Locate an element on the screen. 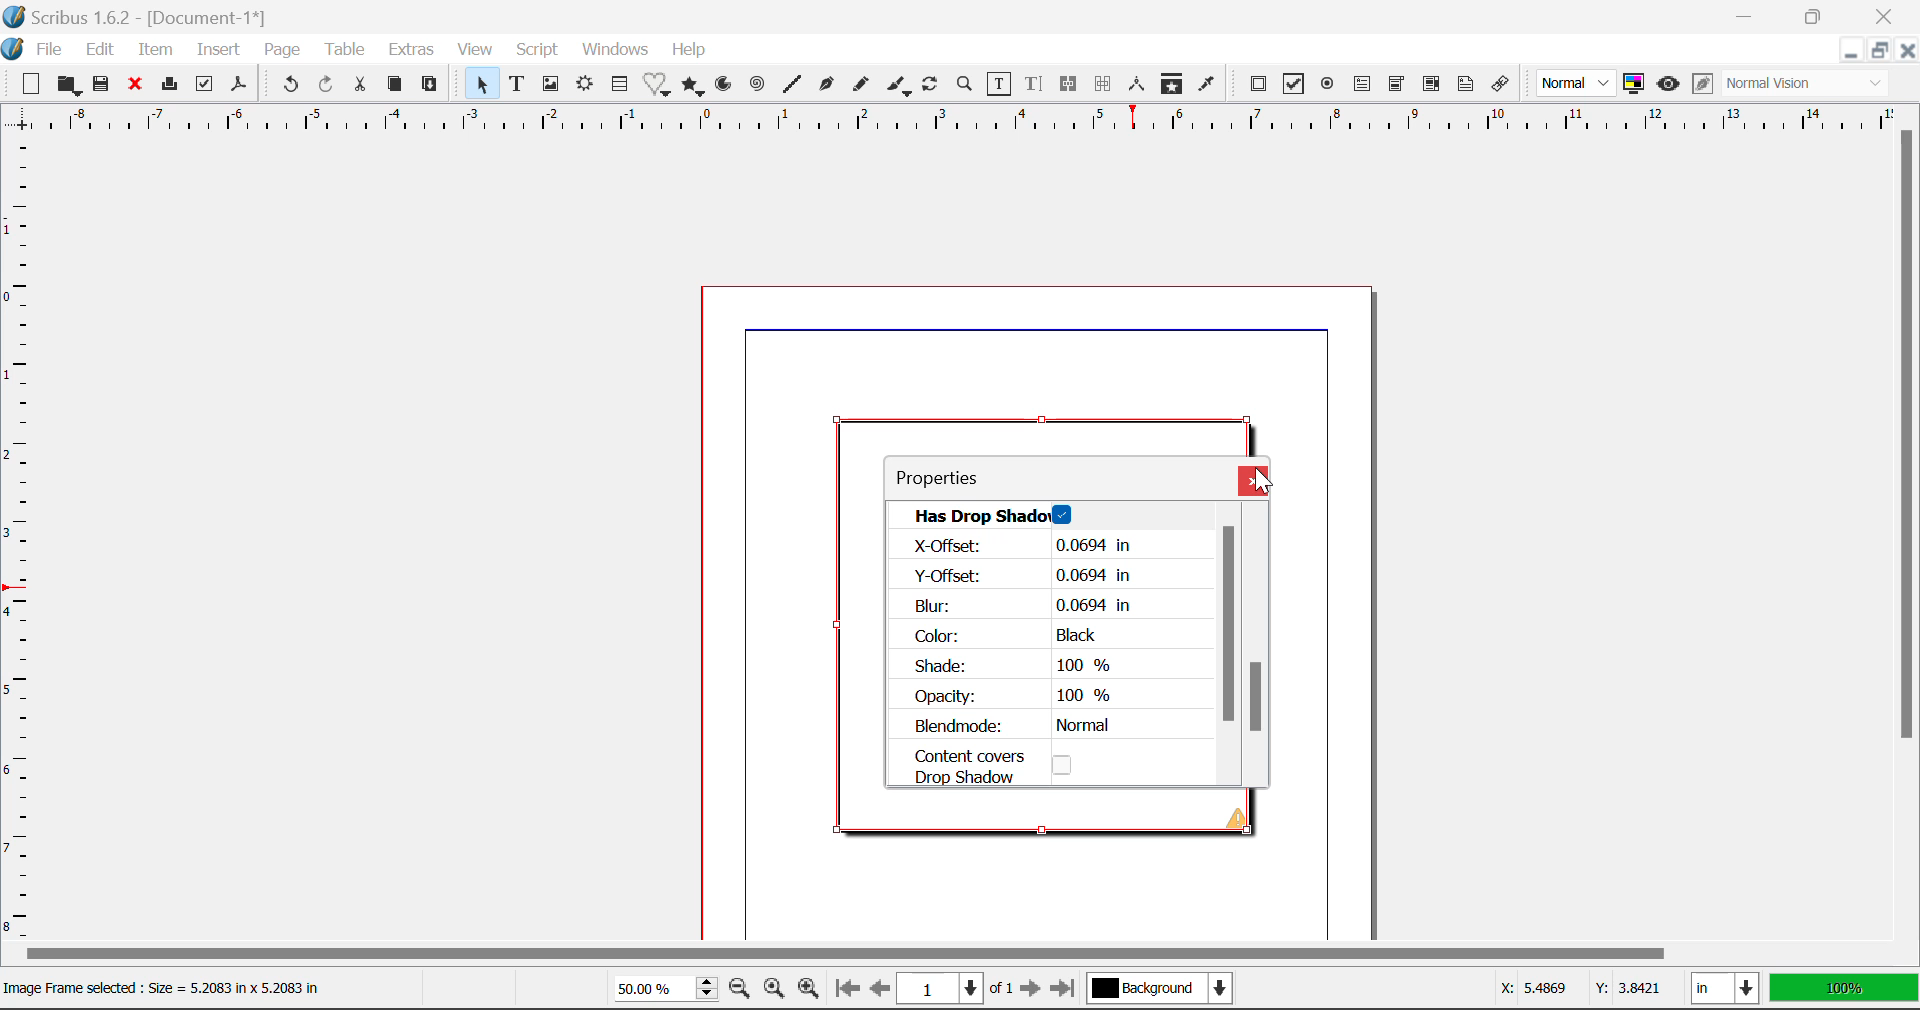 The height and width of the screenshot is (1010, 1920). Link Text Frames is located at coordinates (1069, 86).